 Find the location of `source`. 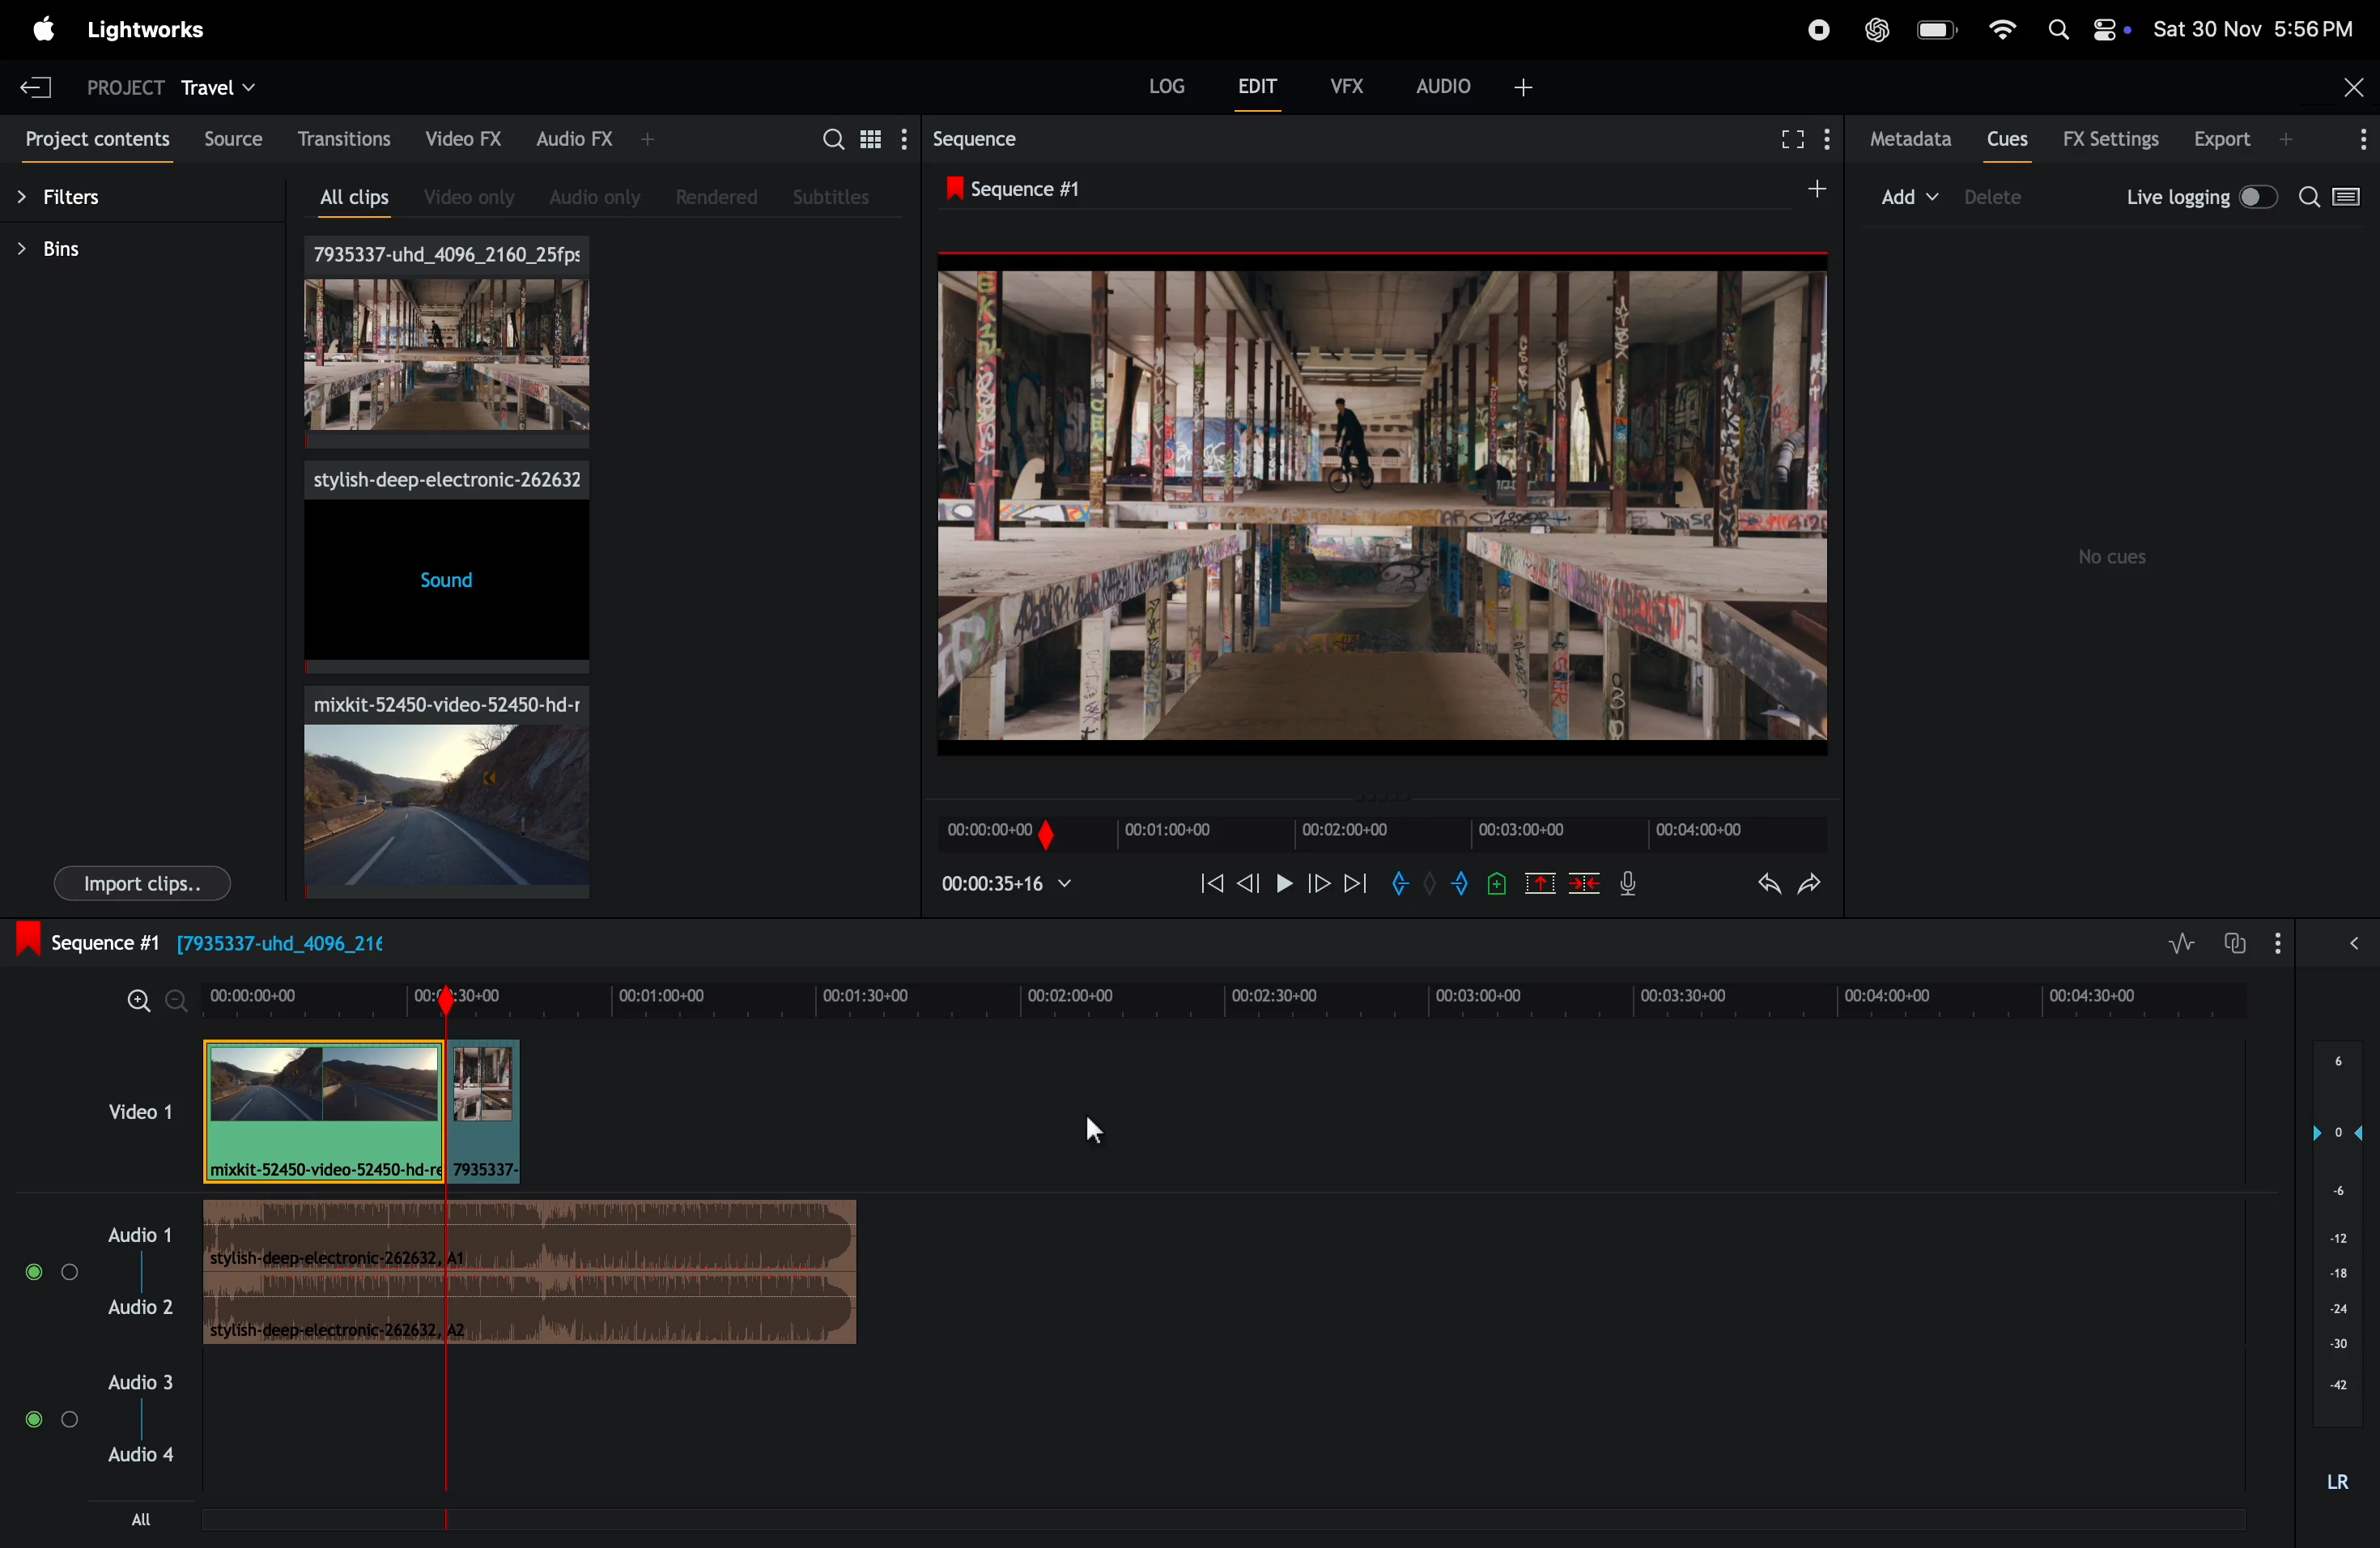

source is located at coordinates (231, 135).